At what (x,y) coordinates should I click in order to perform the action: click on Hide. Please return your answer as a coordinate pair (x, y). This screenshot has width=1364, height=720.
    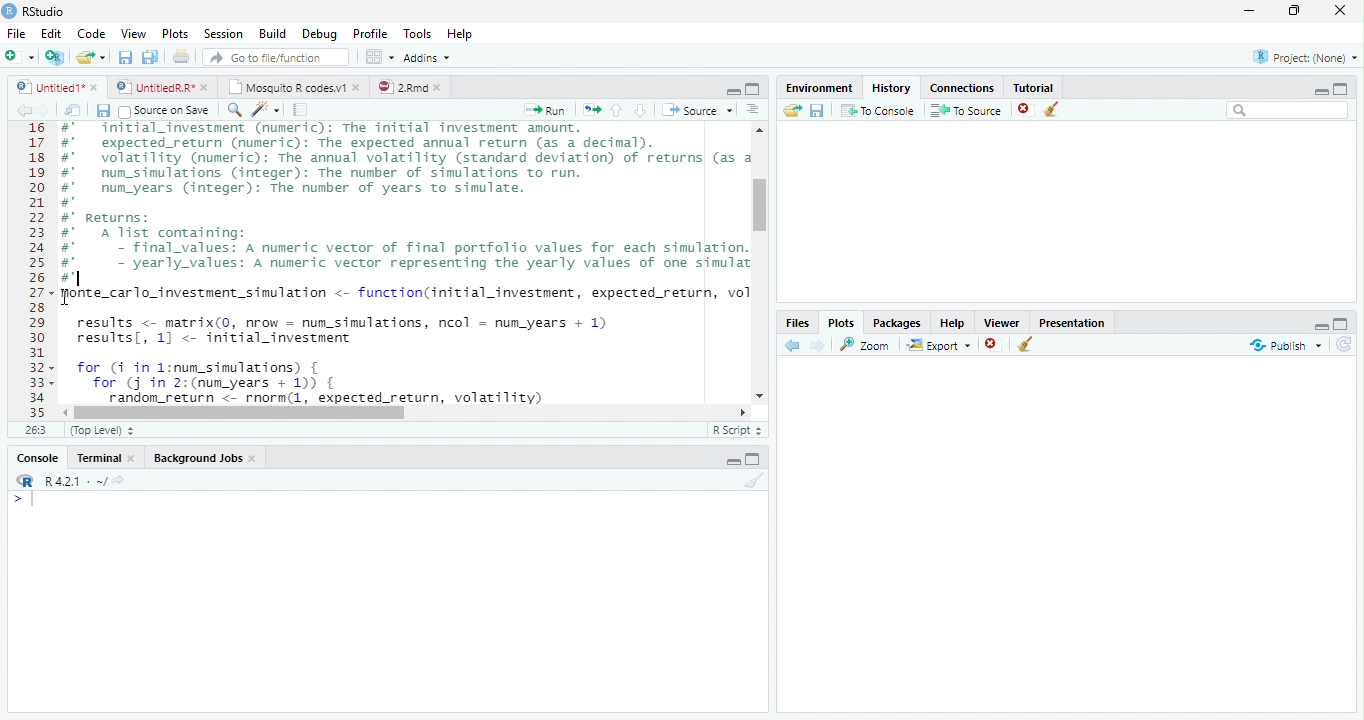
    Looking at the image, I should click on (732, 461).